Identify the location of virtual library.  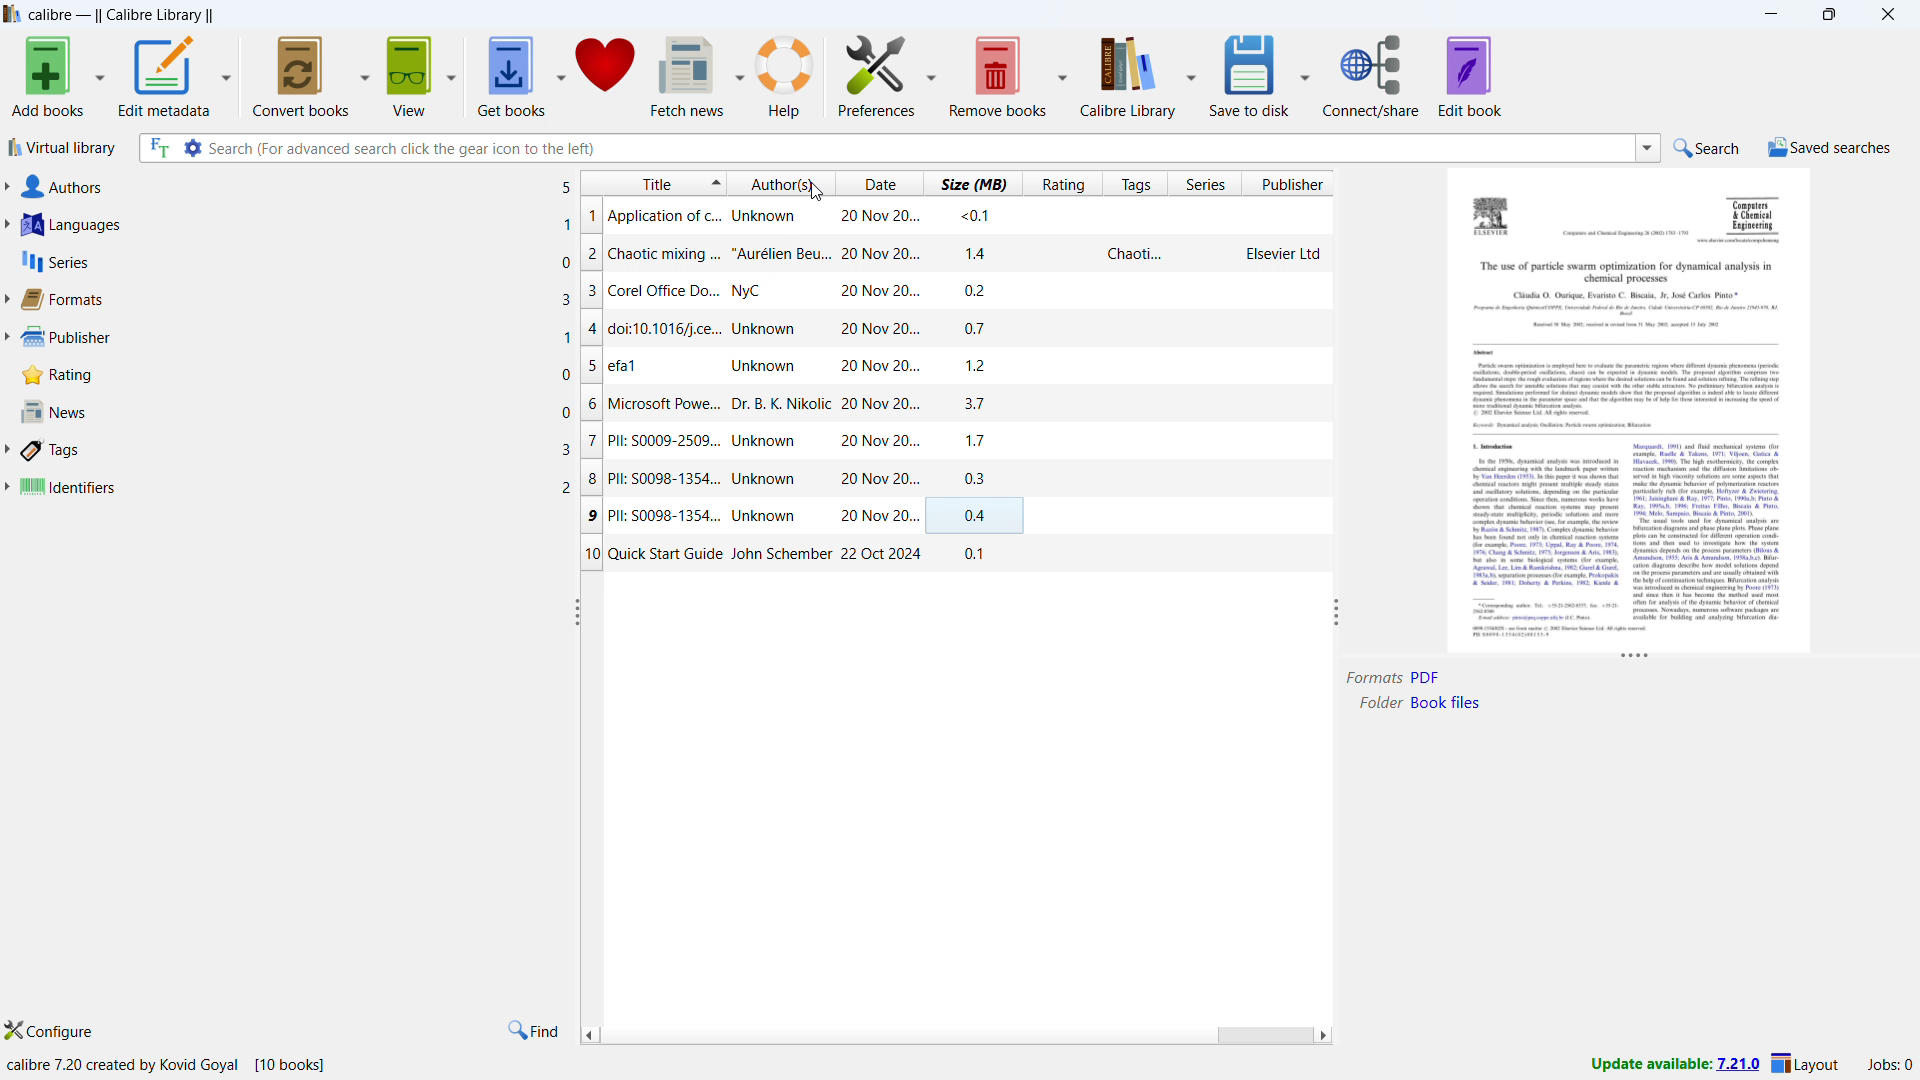
(60, 148).